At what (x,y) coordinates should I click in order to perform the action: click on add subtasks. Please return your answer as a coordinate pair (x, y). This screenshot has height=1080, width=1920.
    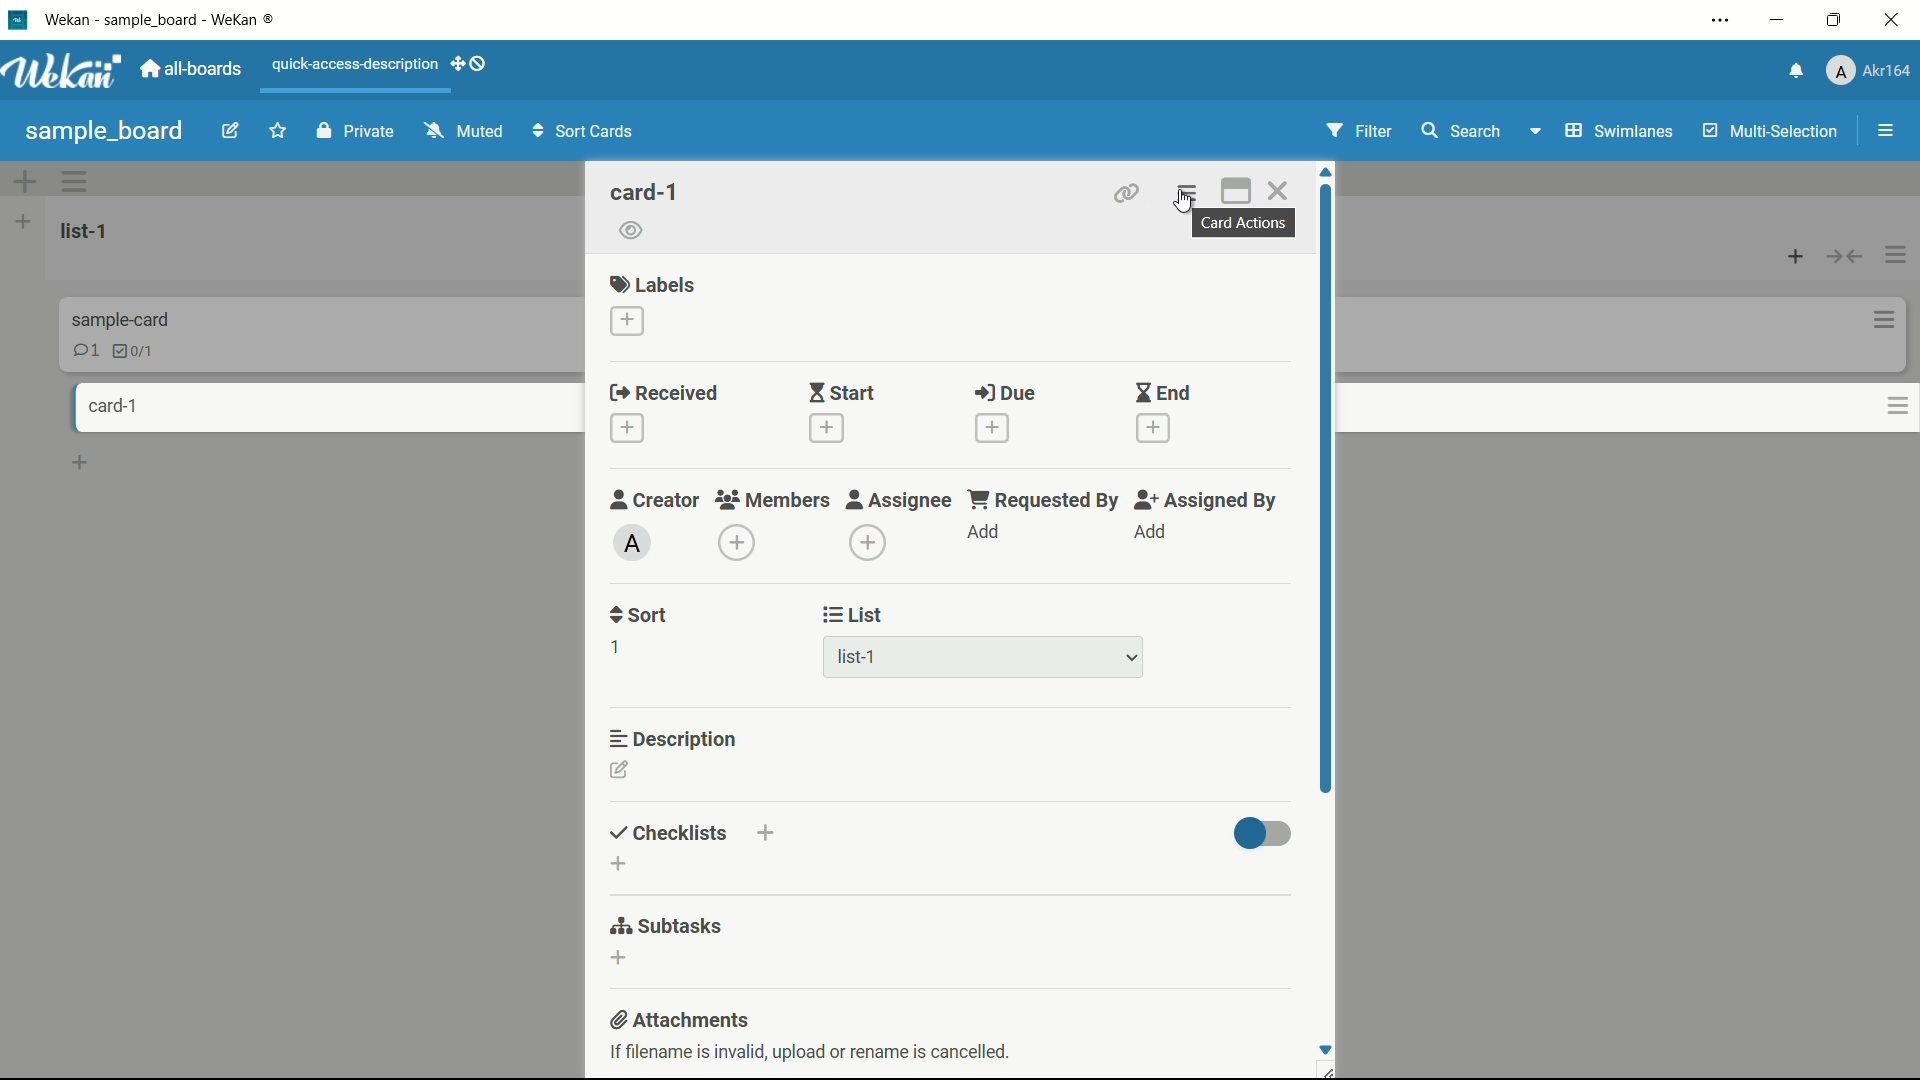
    Looking at the image, I should click on (617, 960).